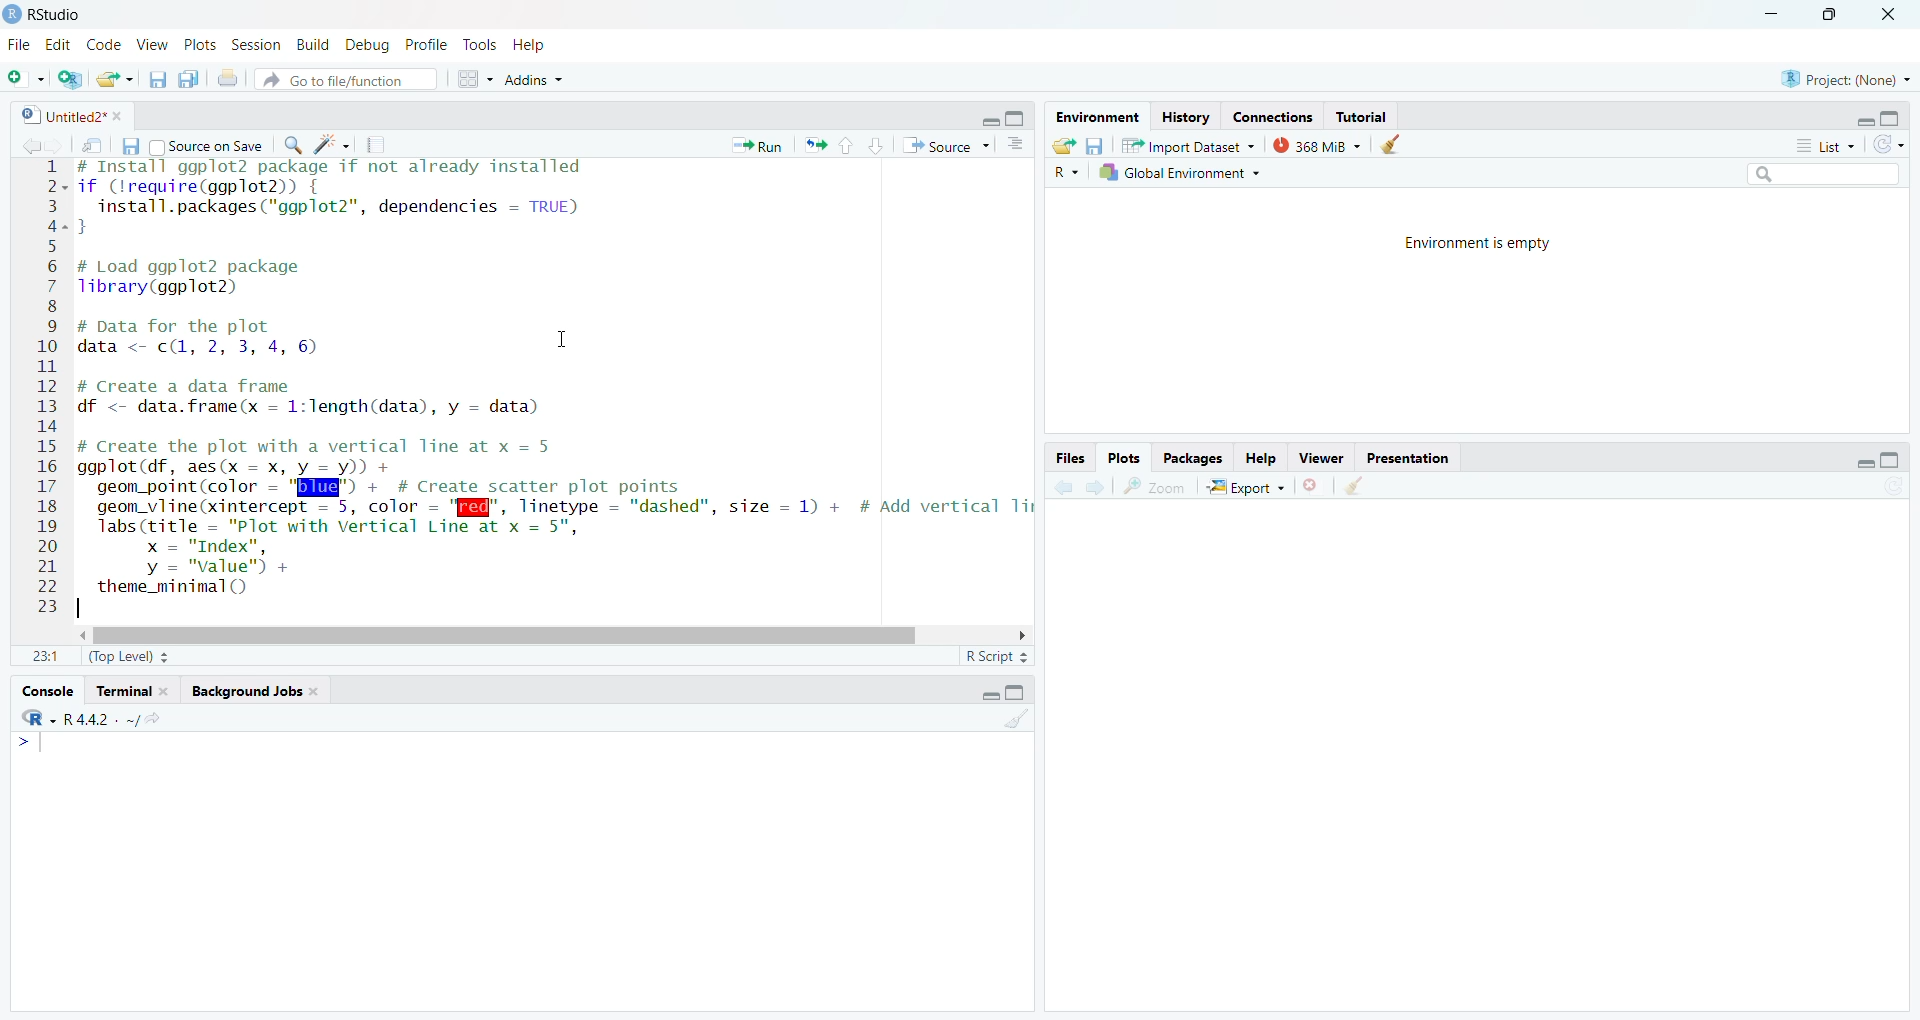  I want to click on back, so click(1061, 486).